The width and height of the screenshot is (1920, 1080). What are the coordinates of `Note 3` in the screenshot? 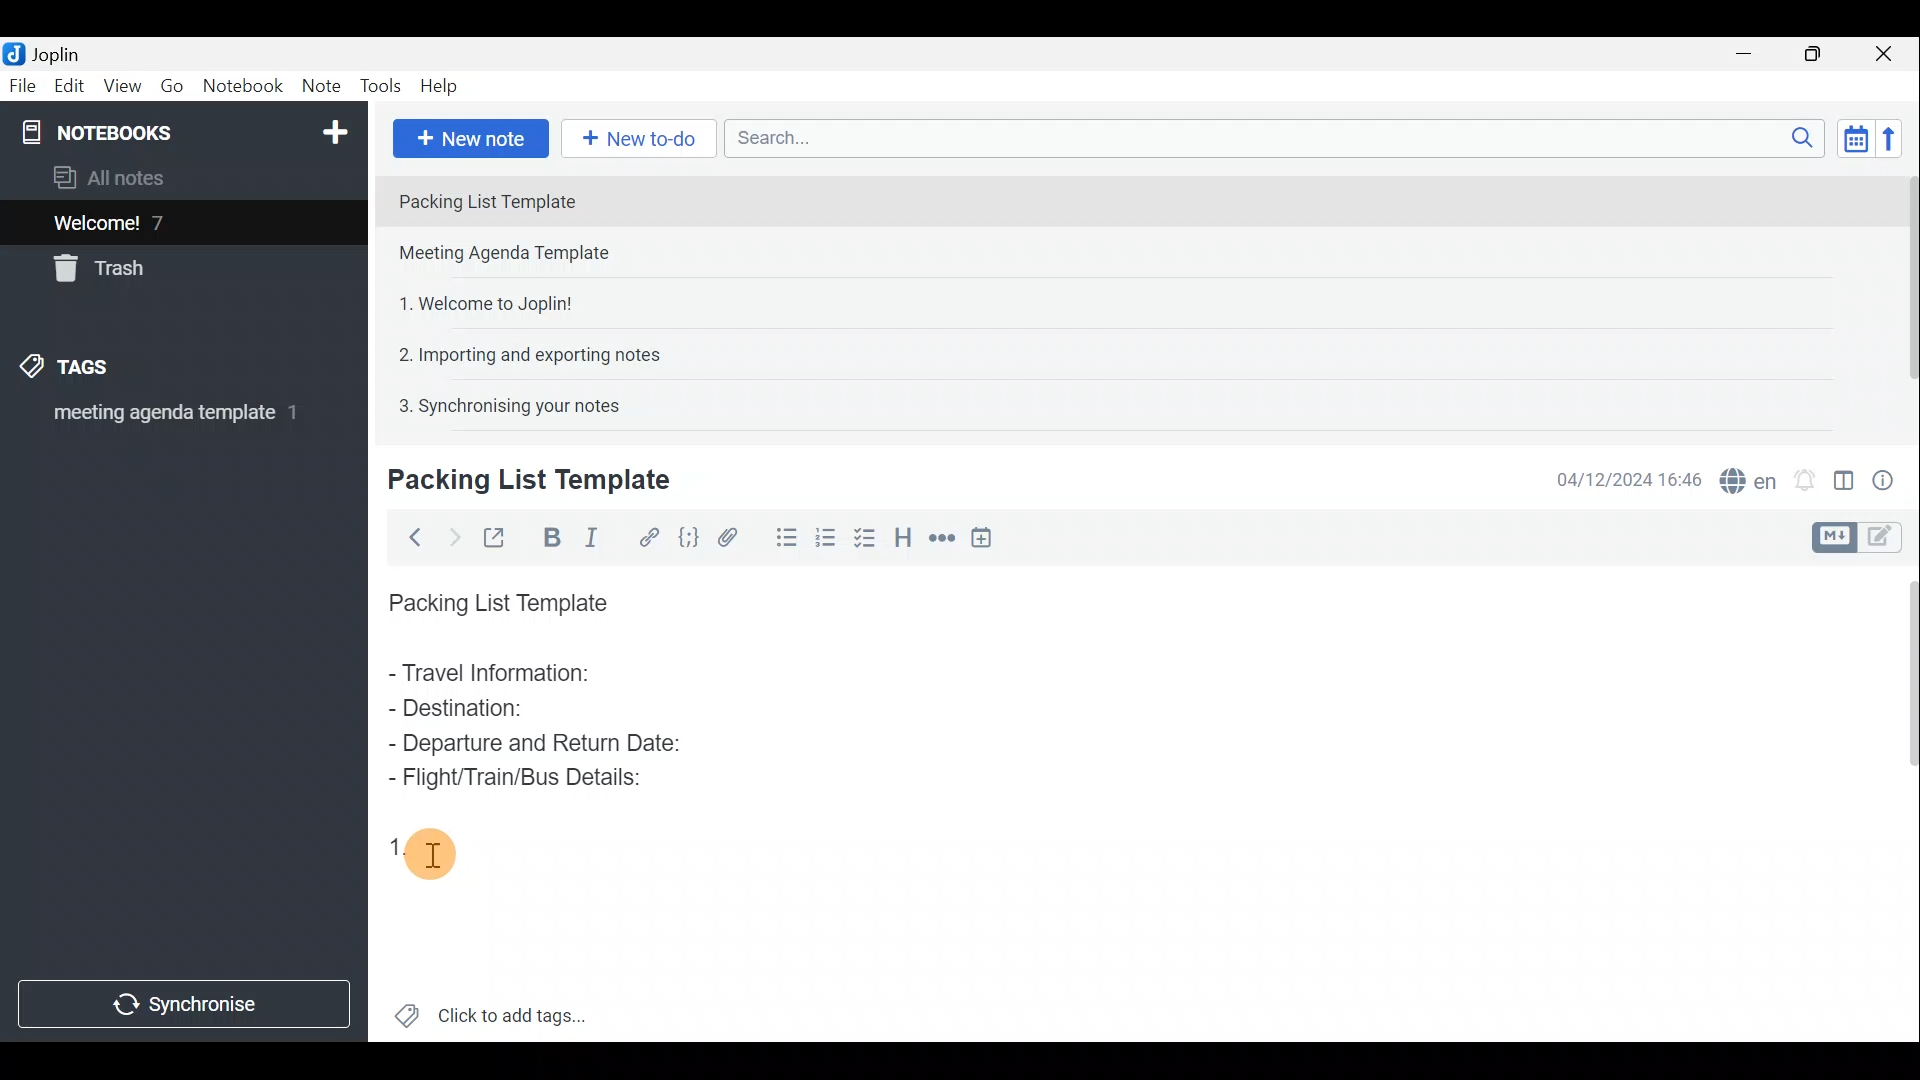 It's located at (478, 301).